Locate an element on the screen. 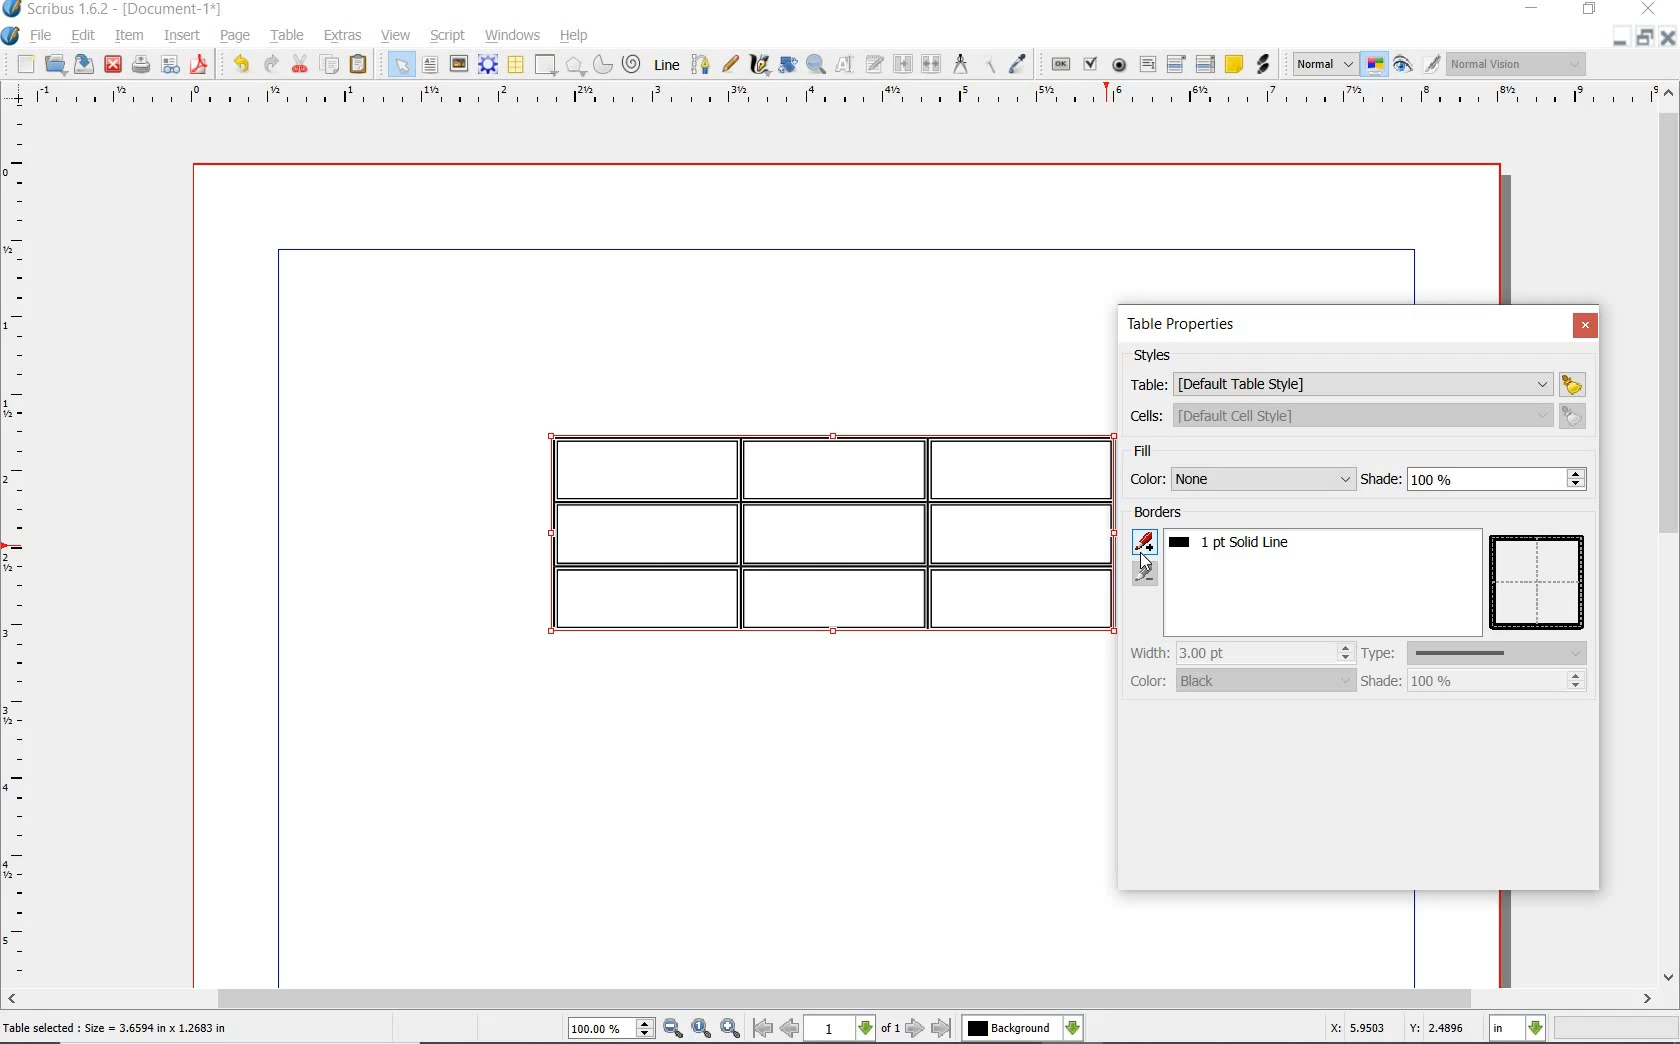 The height and width of the screenshot is (1044, 1680). close is located at coordinates (114, 64).